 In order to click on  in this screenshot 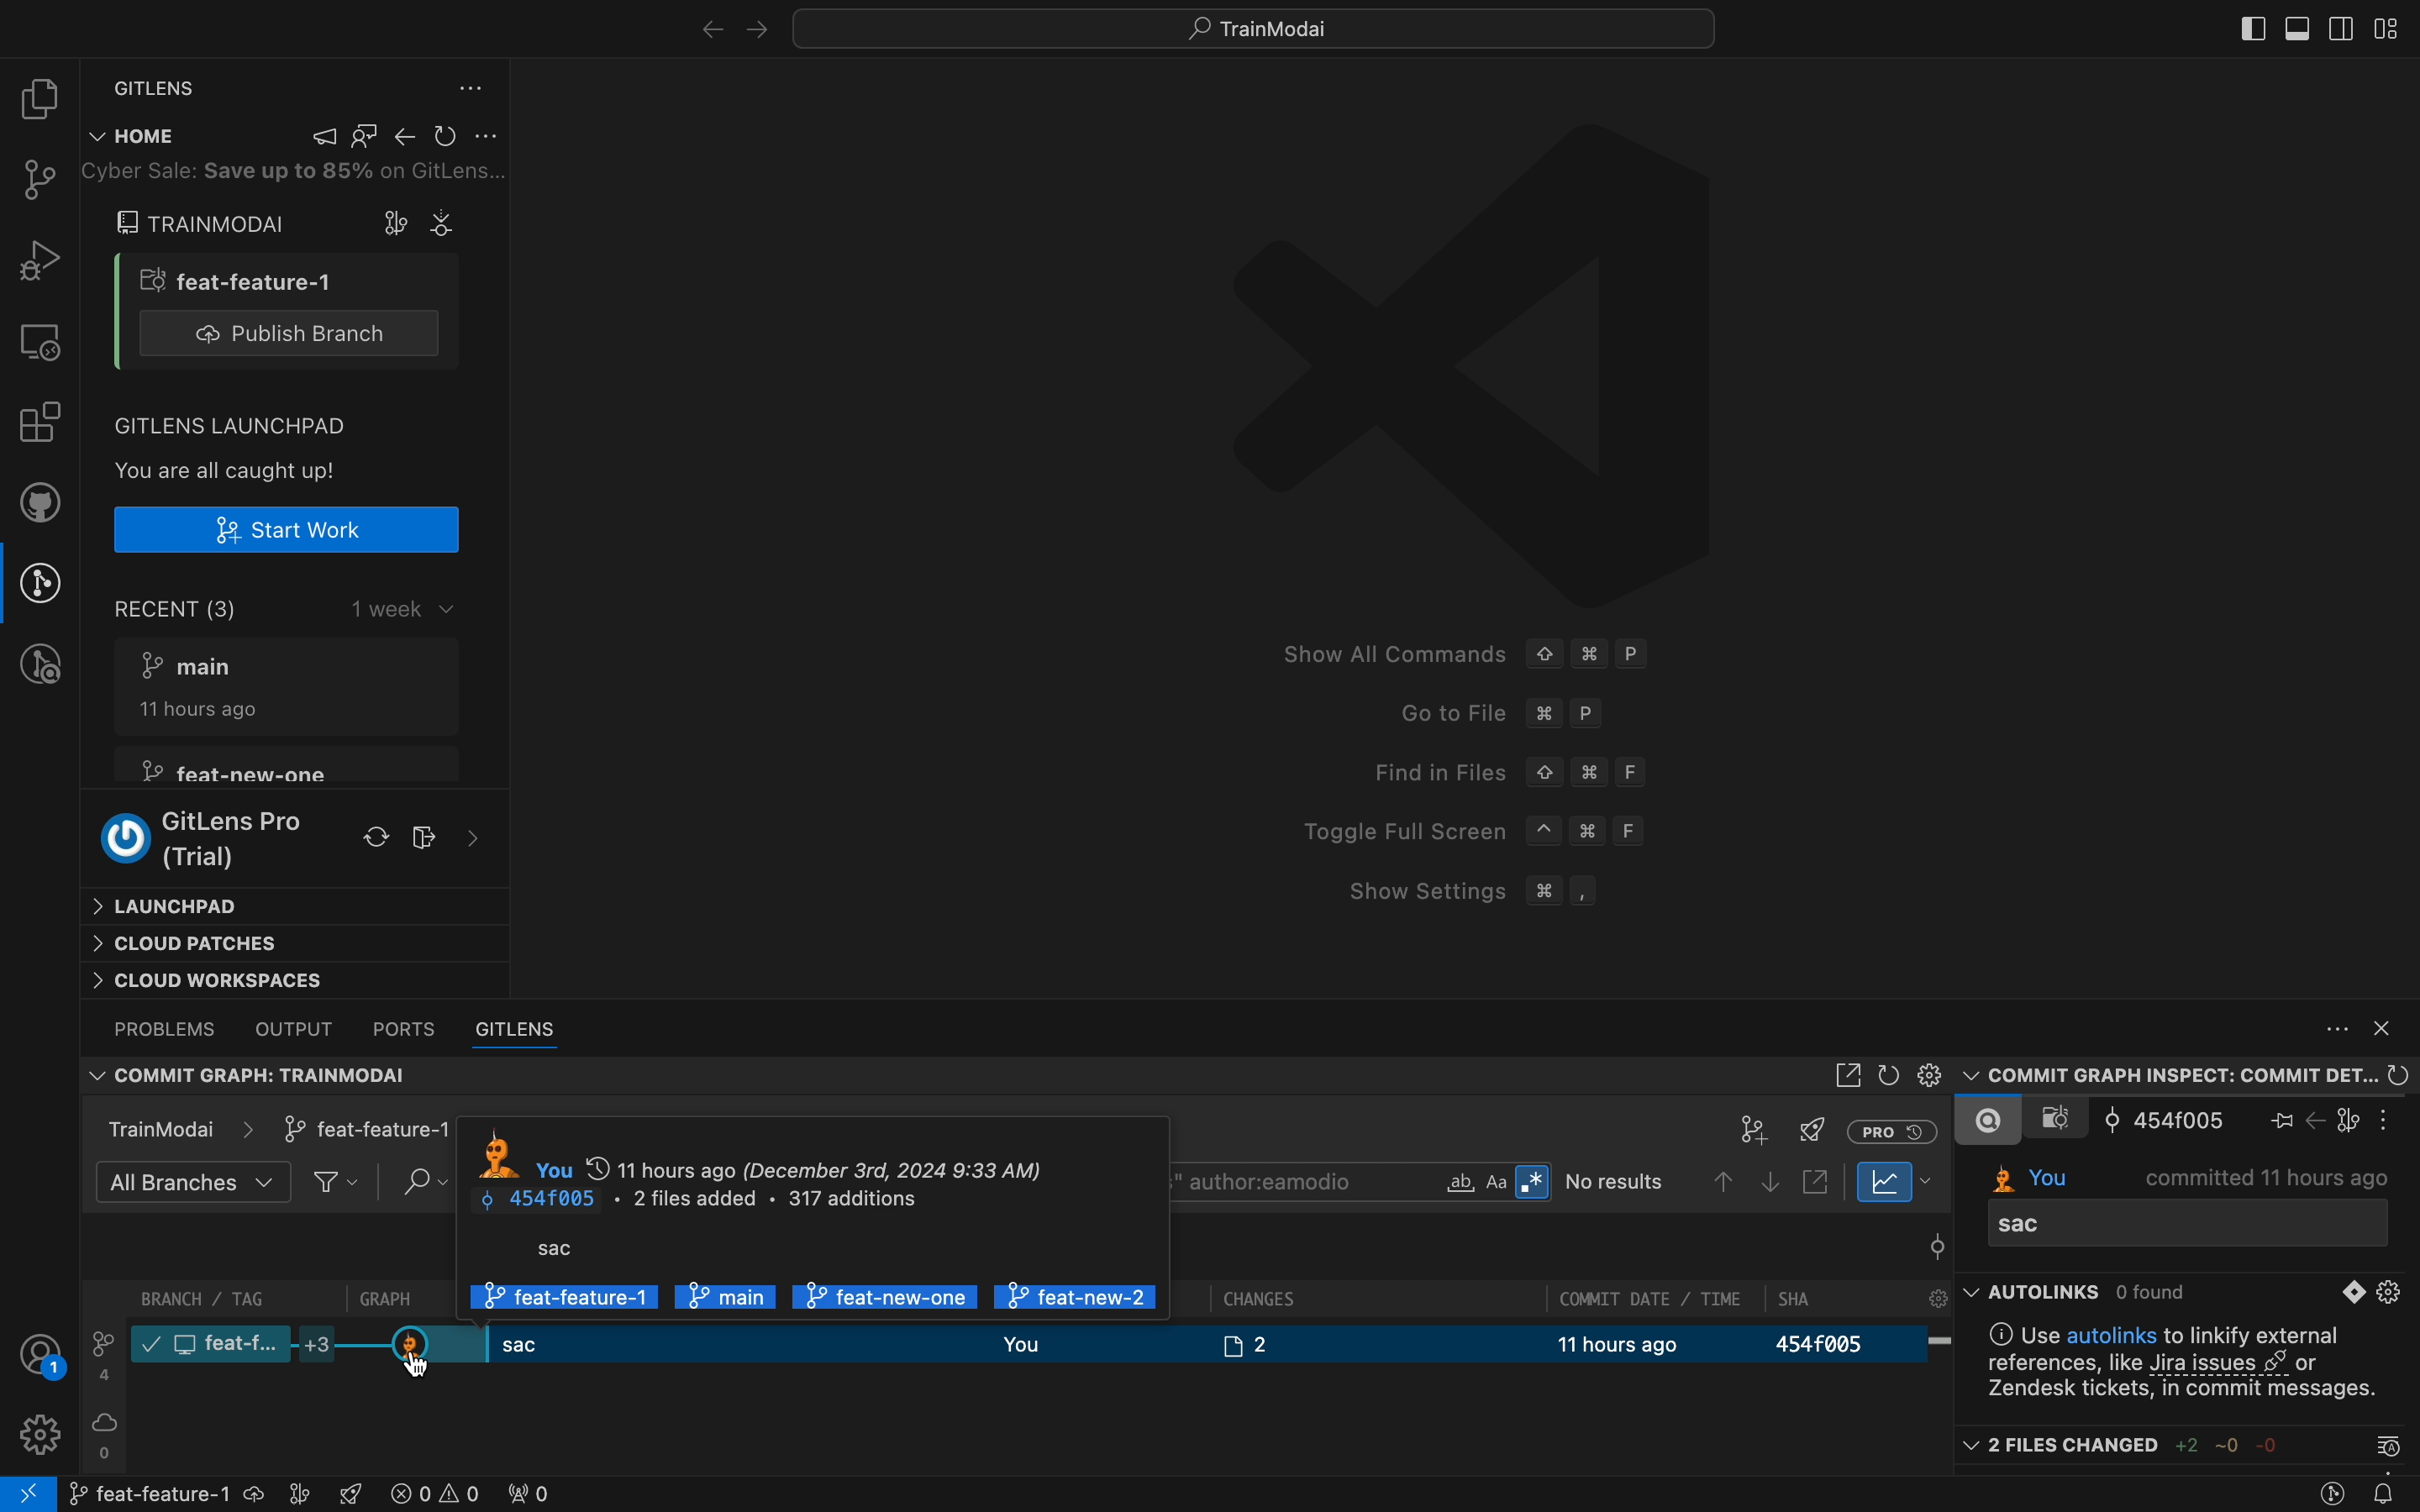, I will do `click(325, 138)`.